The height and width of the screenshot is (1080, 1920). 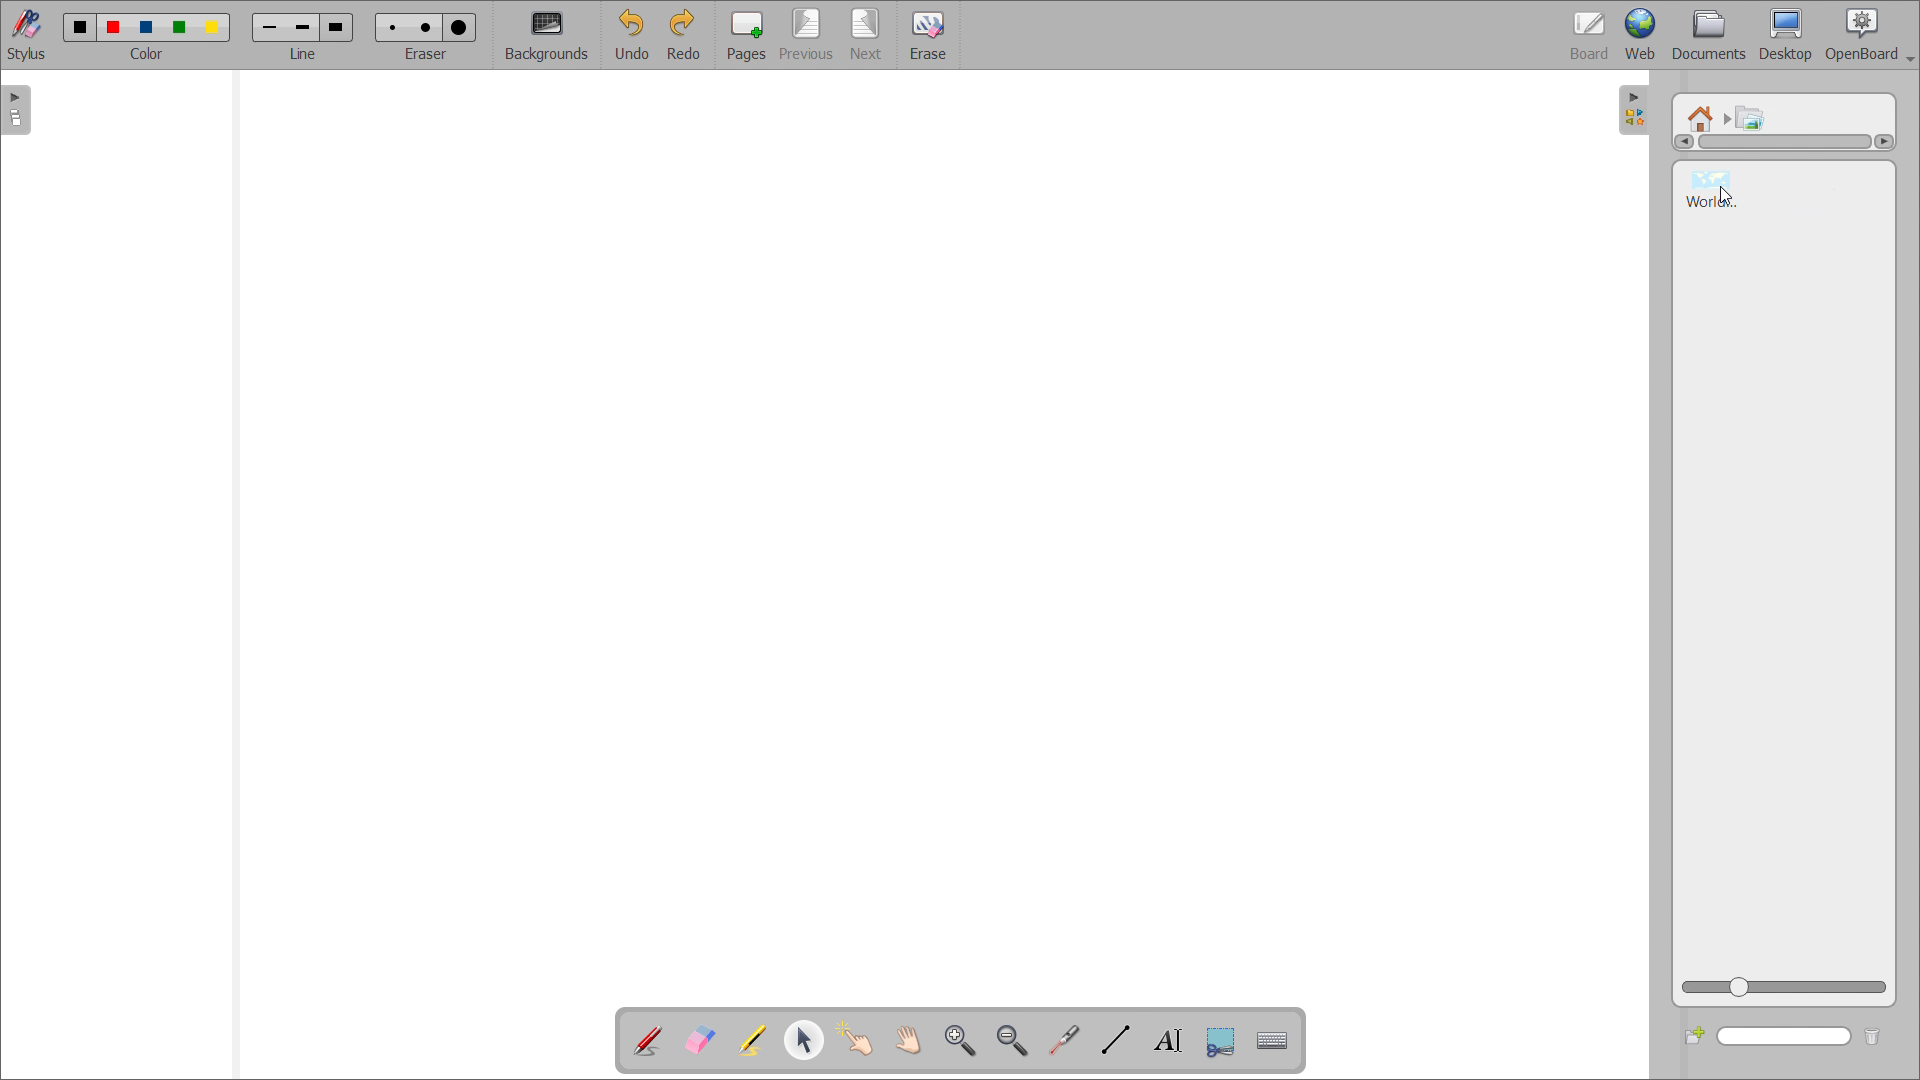 What do you see at coordinates (1590, 35) in the screenshot?
I see `board` at bounding box center [1590, 35].